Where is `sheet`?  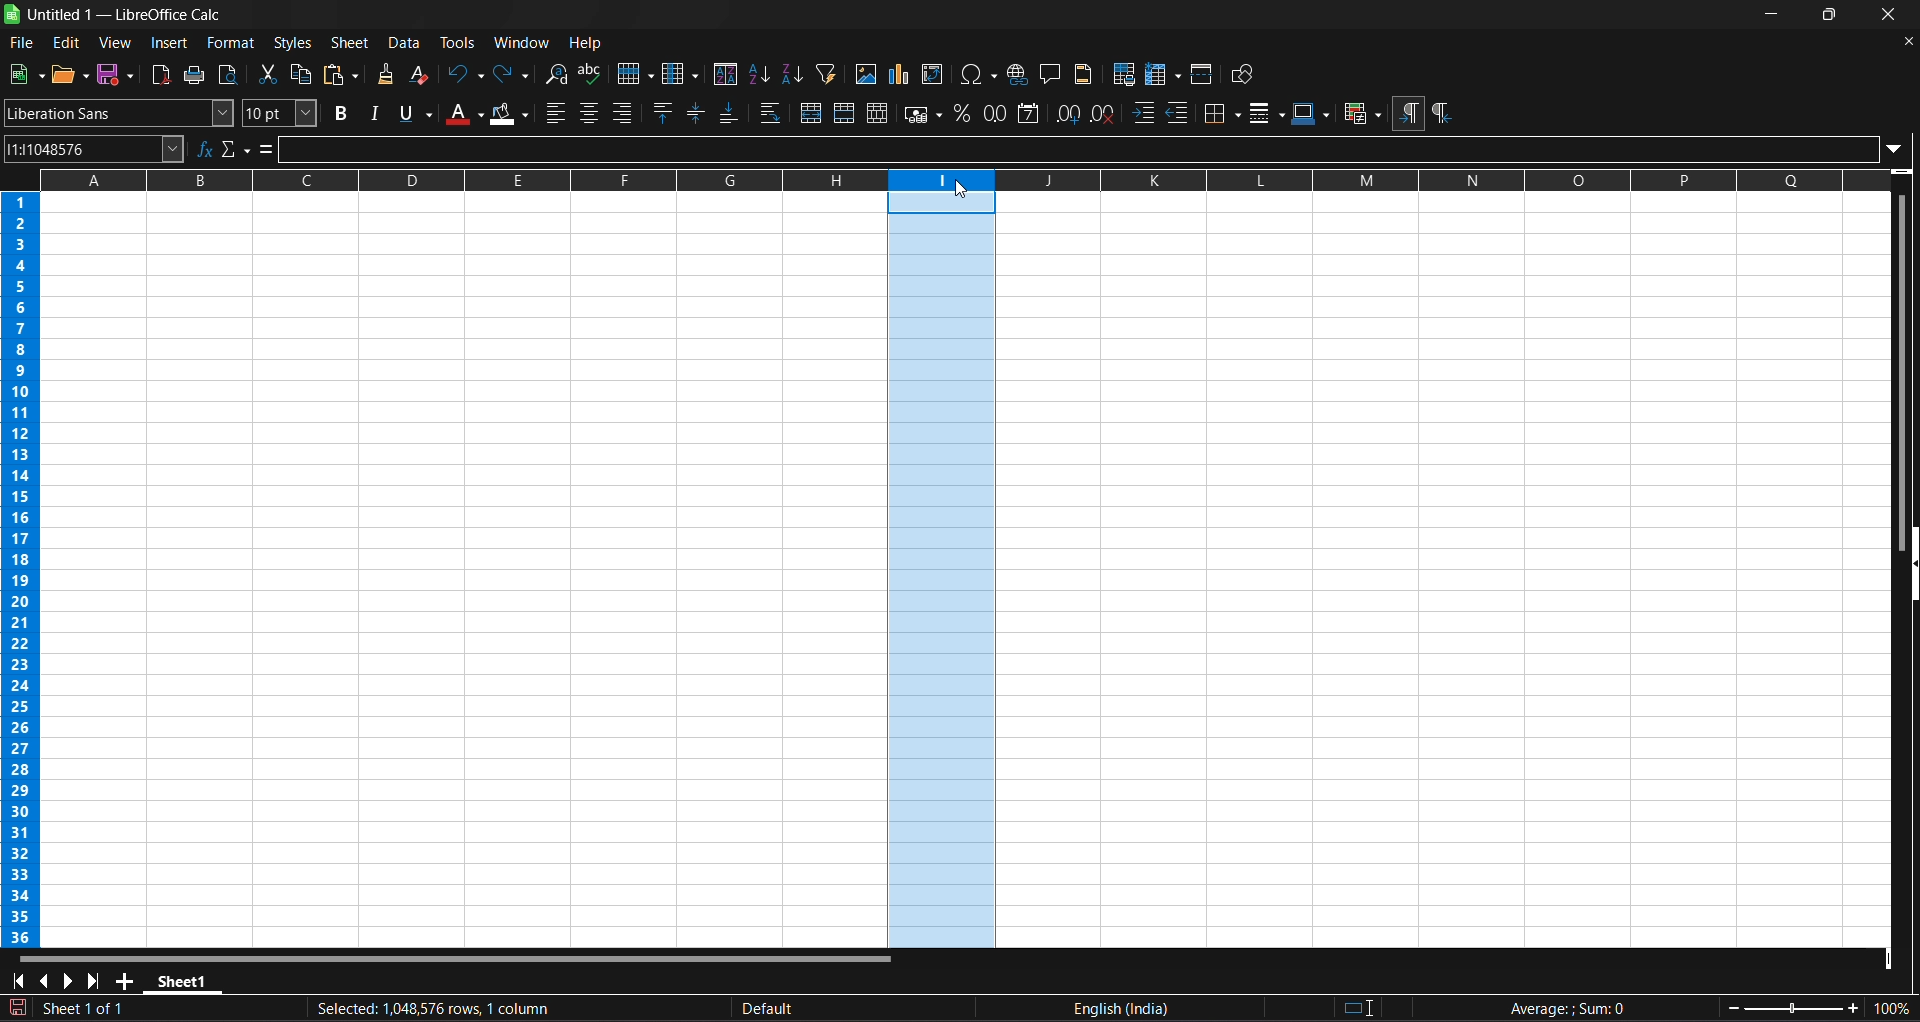
sheet is located at coordinates (349, 42).